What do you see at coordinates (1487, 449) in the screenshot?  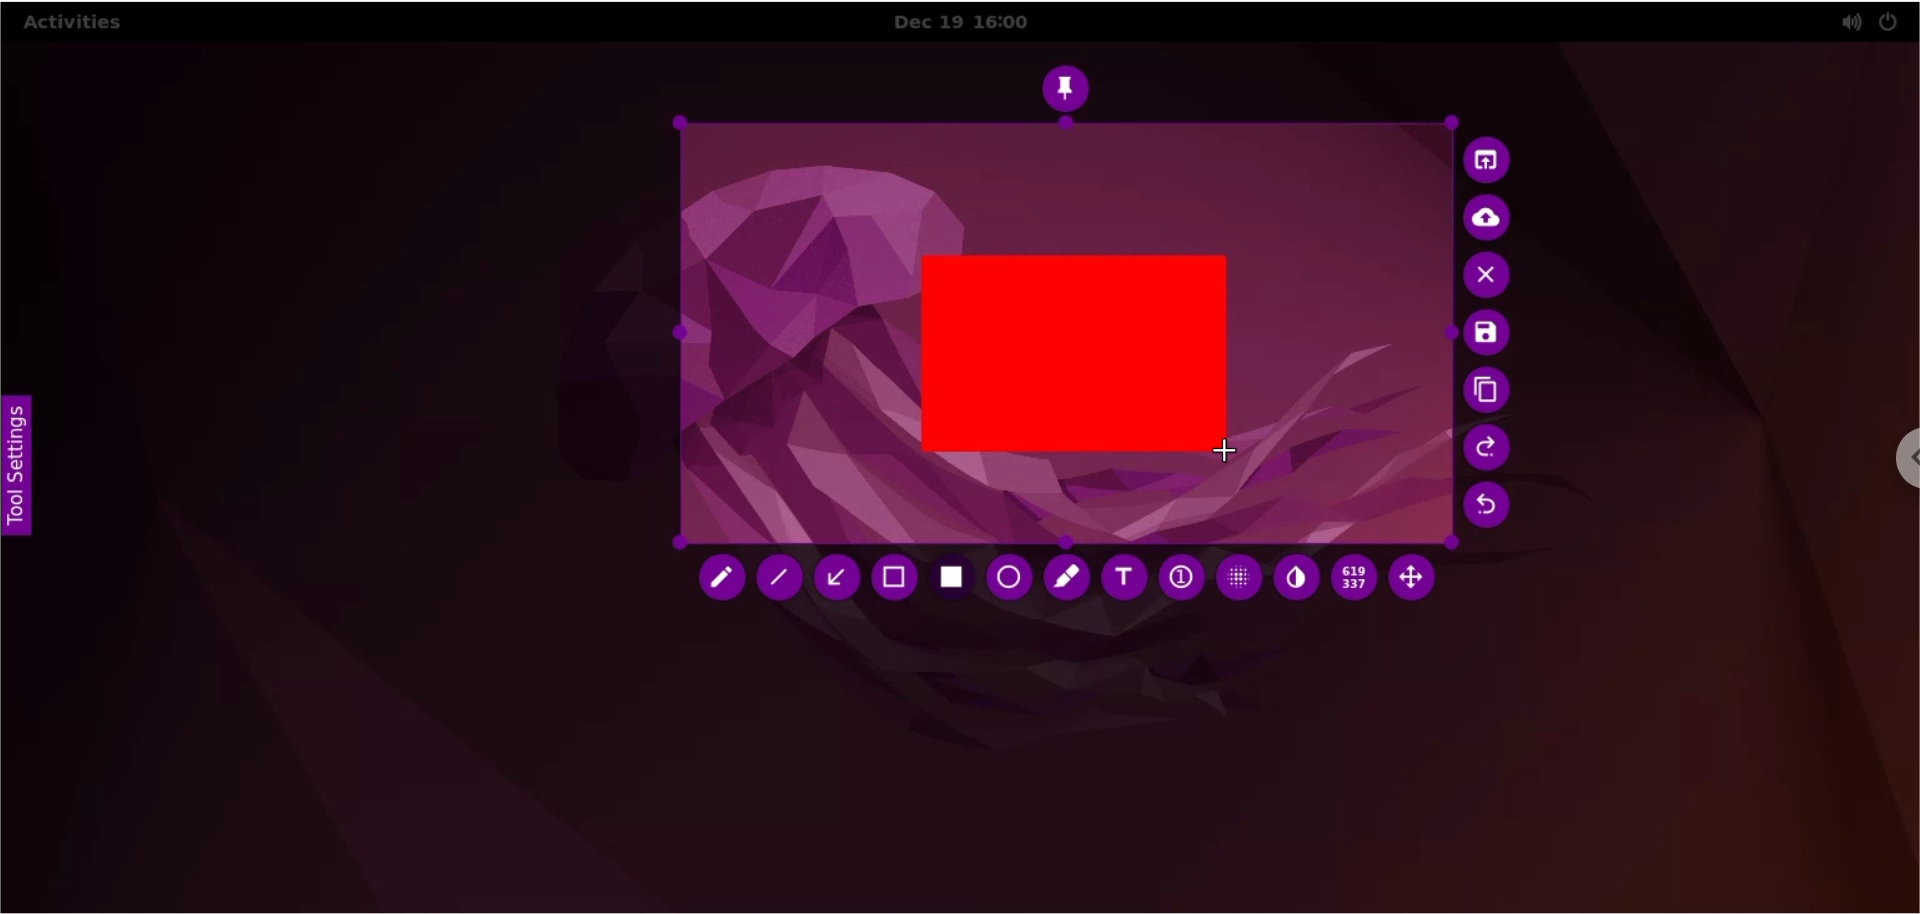 I see `redo` at bounding box center [1487, 449].